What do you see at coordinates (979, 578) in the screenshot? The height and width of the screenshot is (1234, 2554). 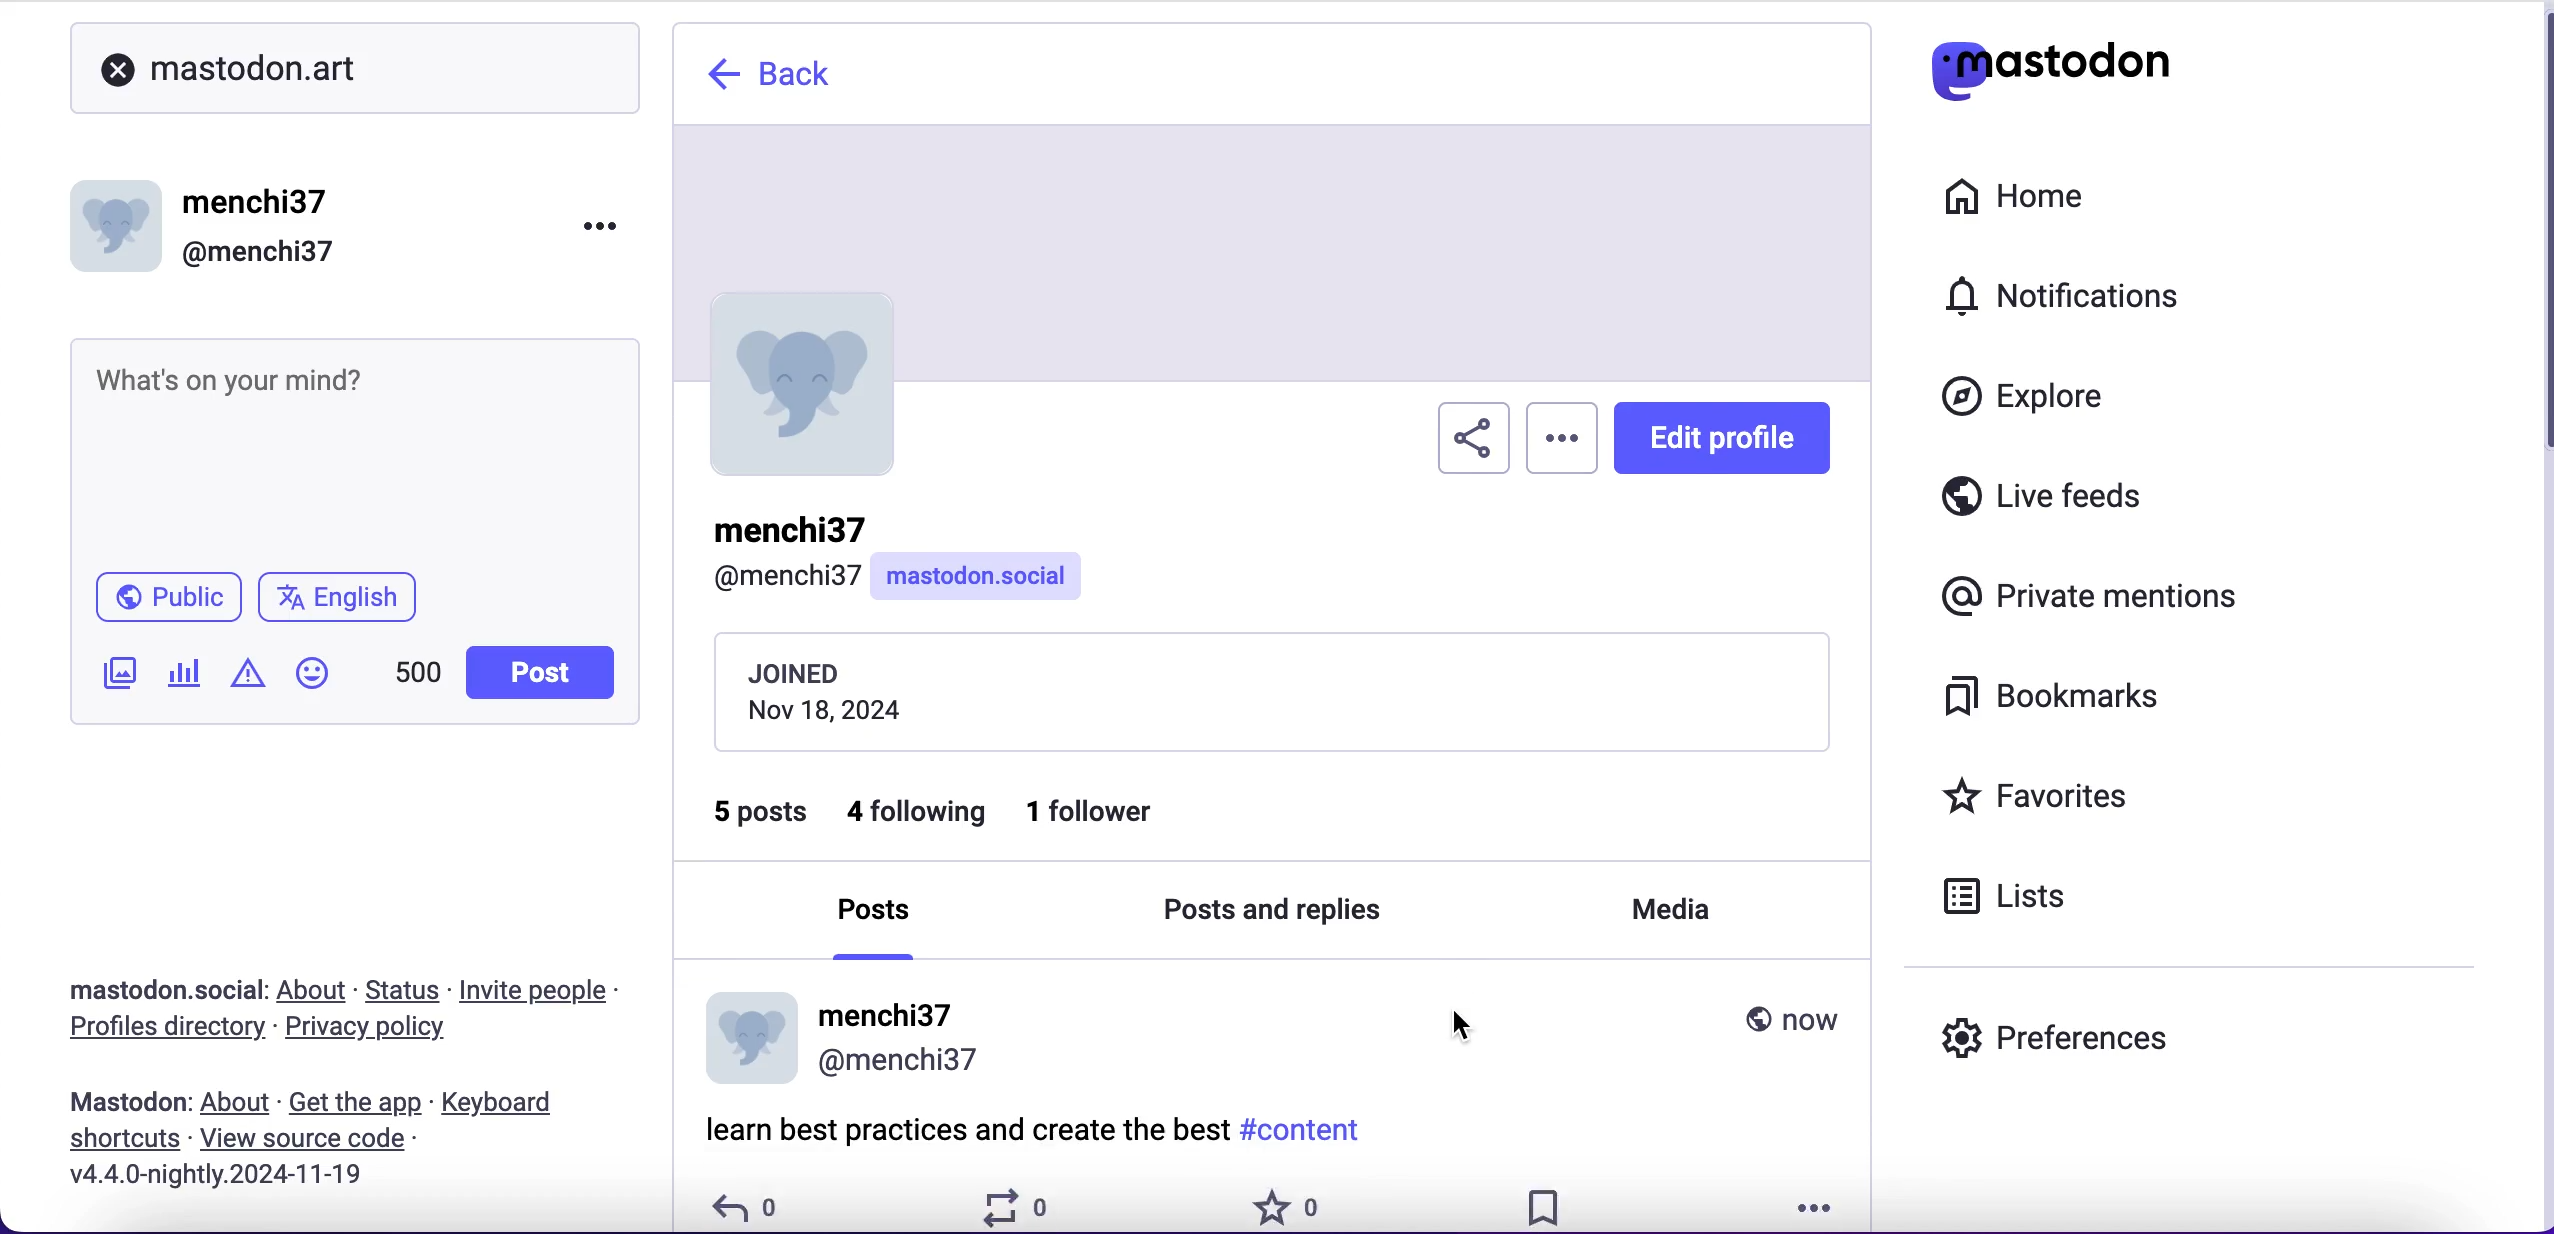 I see `mastodon.social` at bounding box center [979, 578].